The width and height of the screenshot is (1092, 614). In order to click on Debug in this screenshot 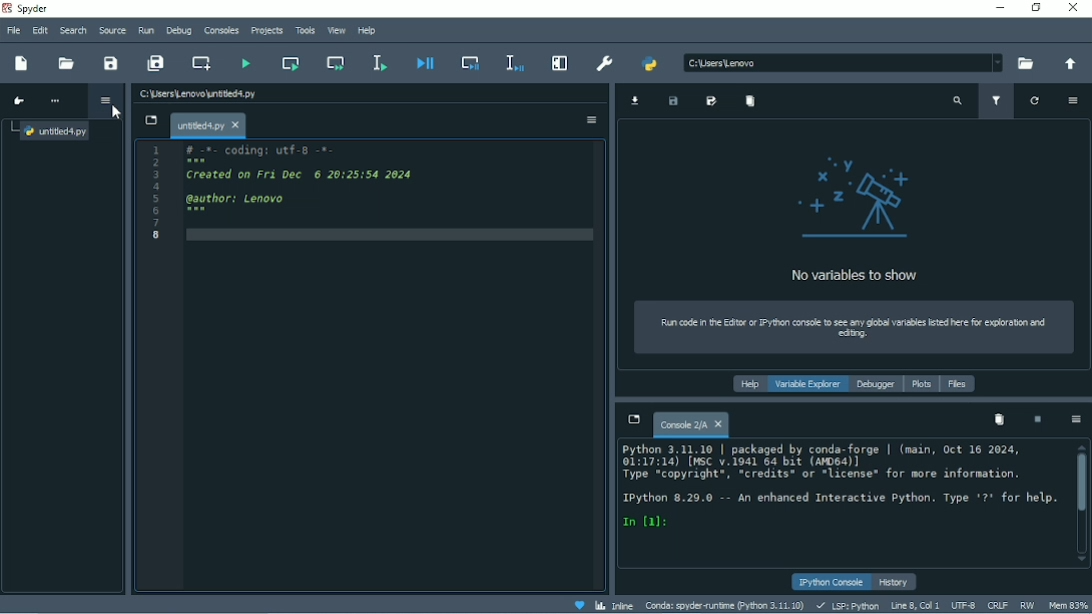, I will do `click(179, 32)`.